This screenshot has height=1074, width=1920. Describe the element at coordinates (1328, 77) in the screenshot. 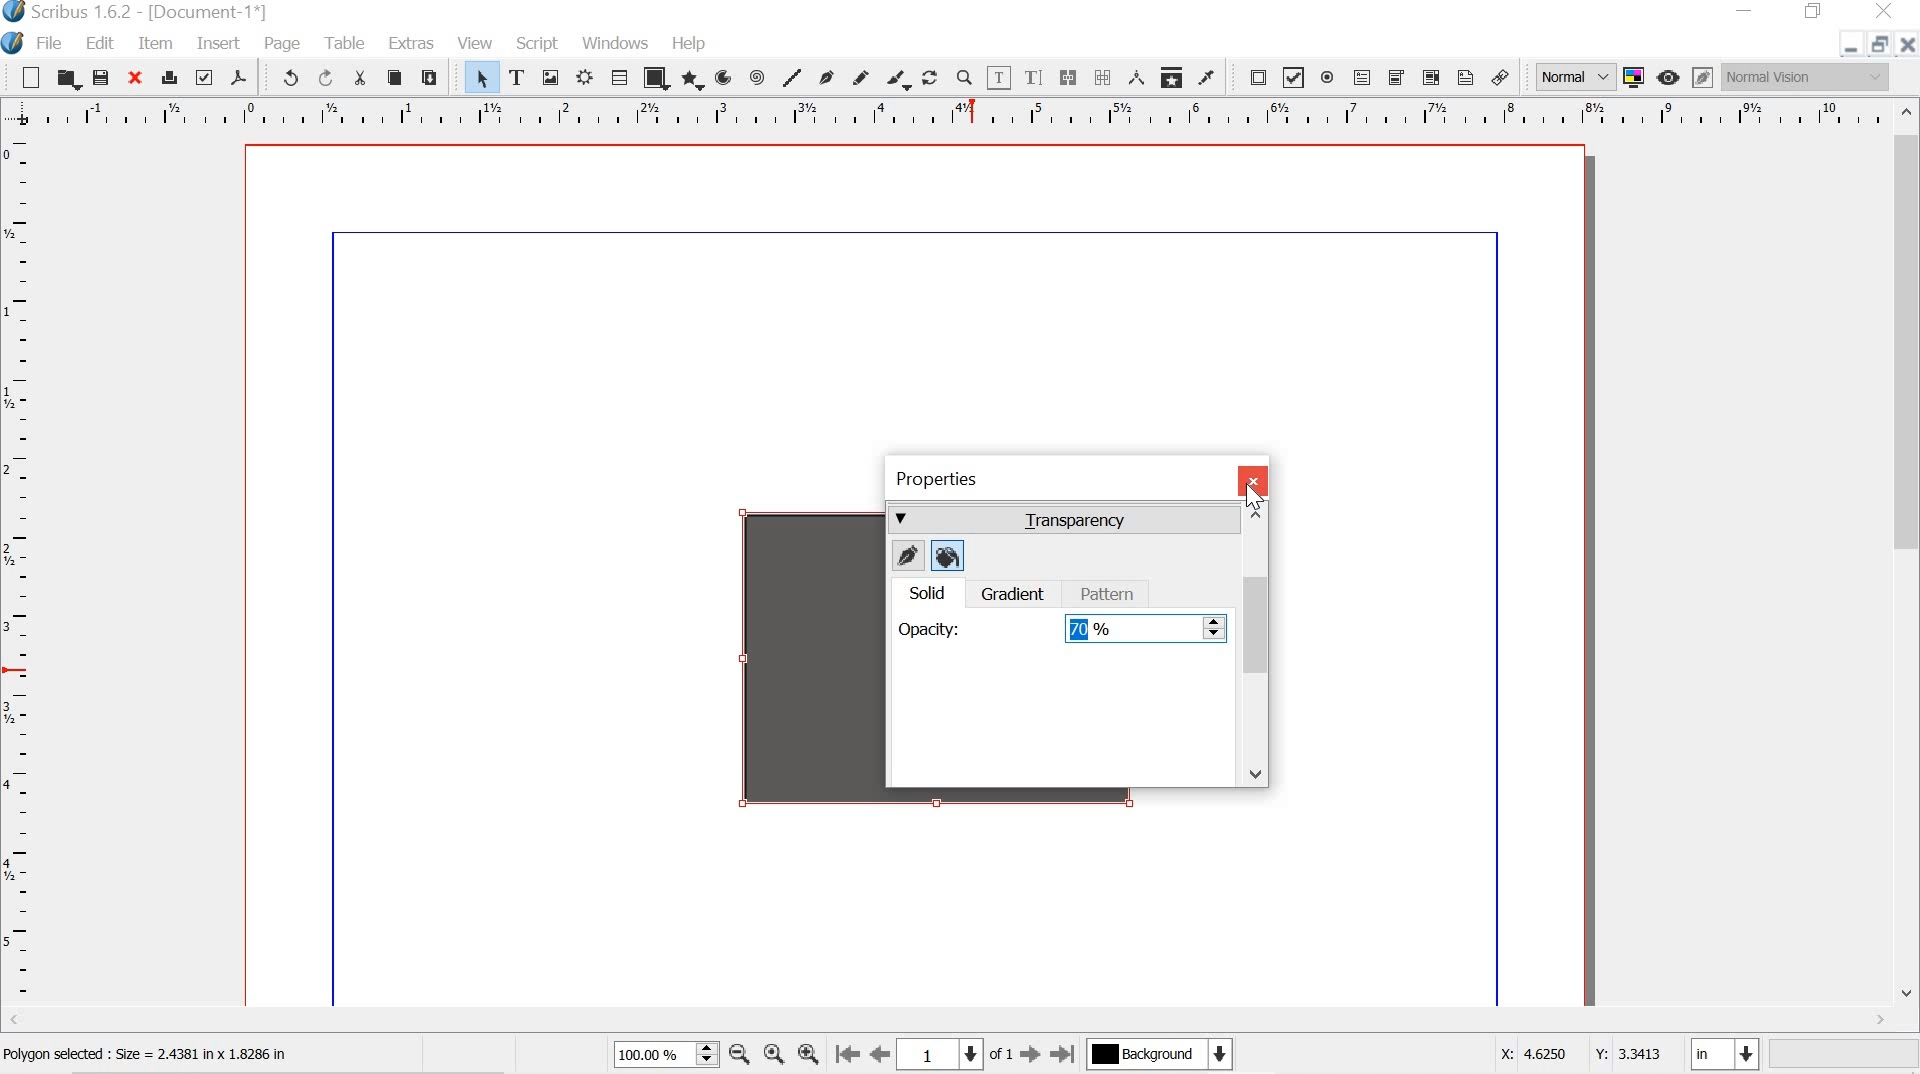

I see `pdf radio button` at that location.